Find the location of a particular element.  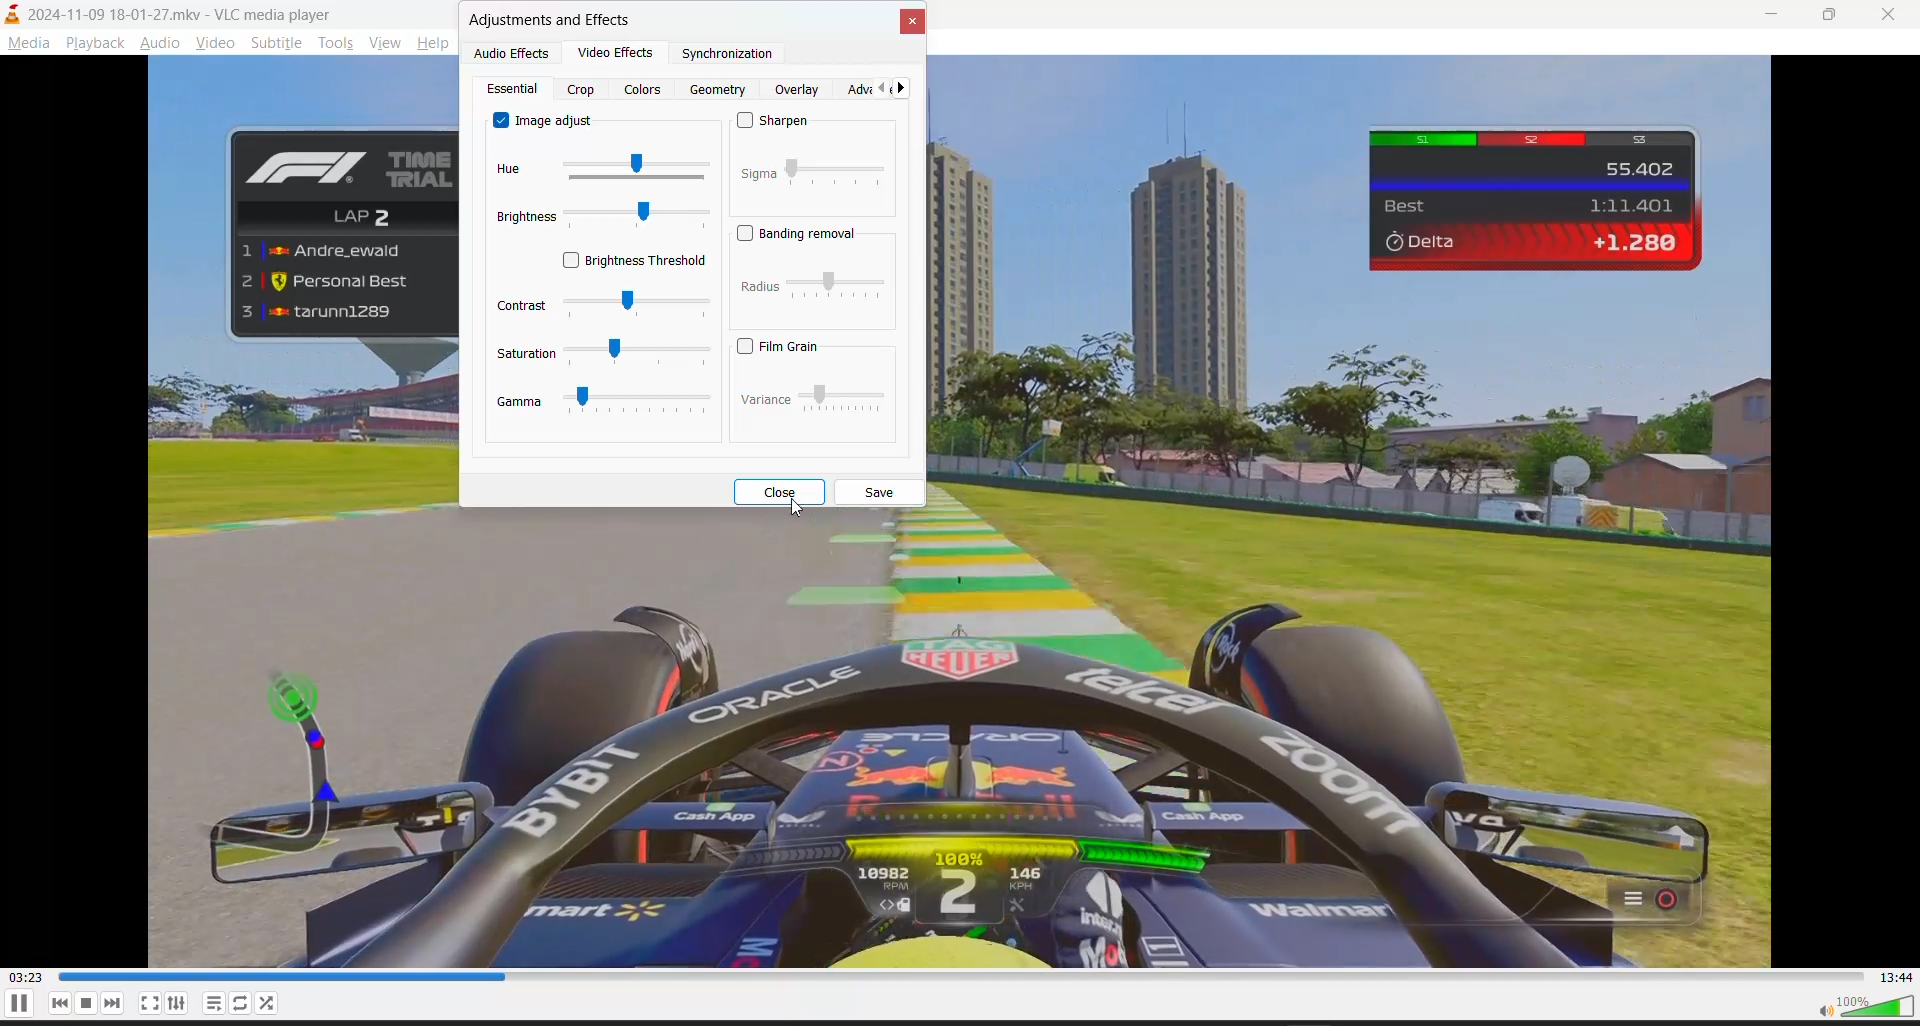

view is located at coordinates (385, 40).